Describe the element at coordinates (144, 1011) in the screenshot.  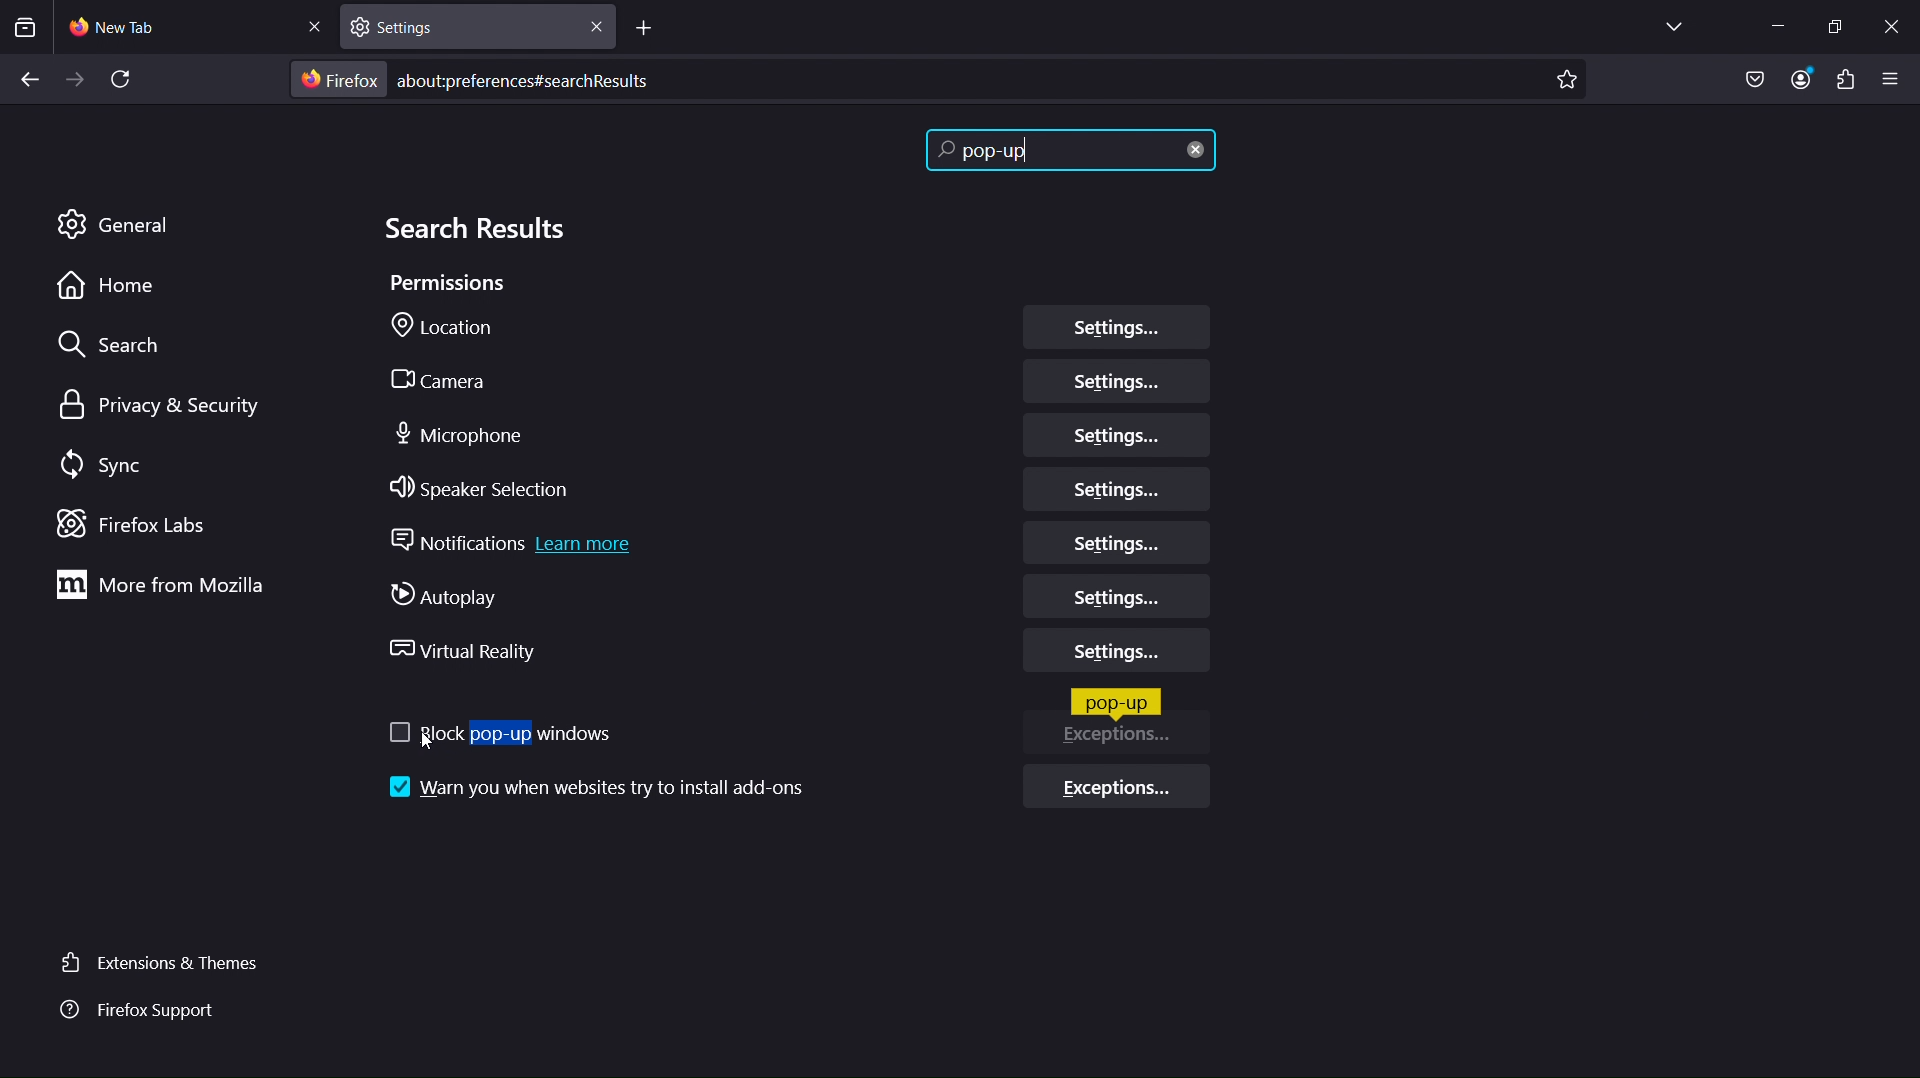
I see `Firefox Support` at that location.